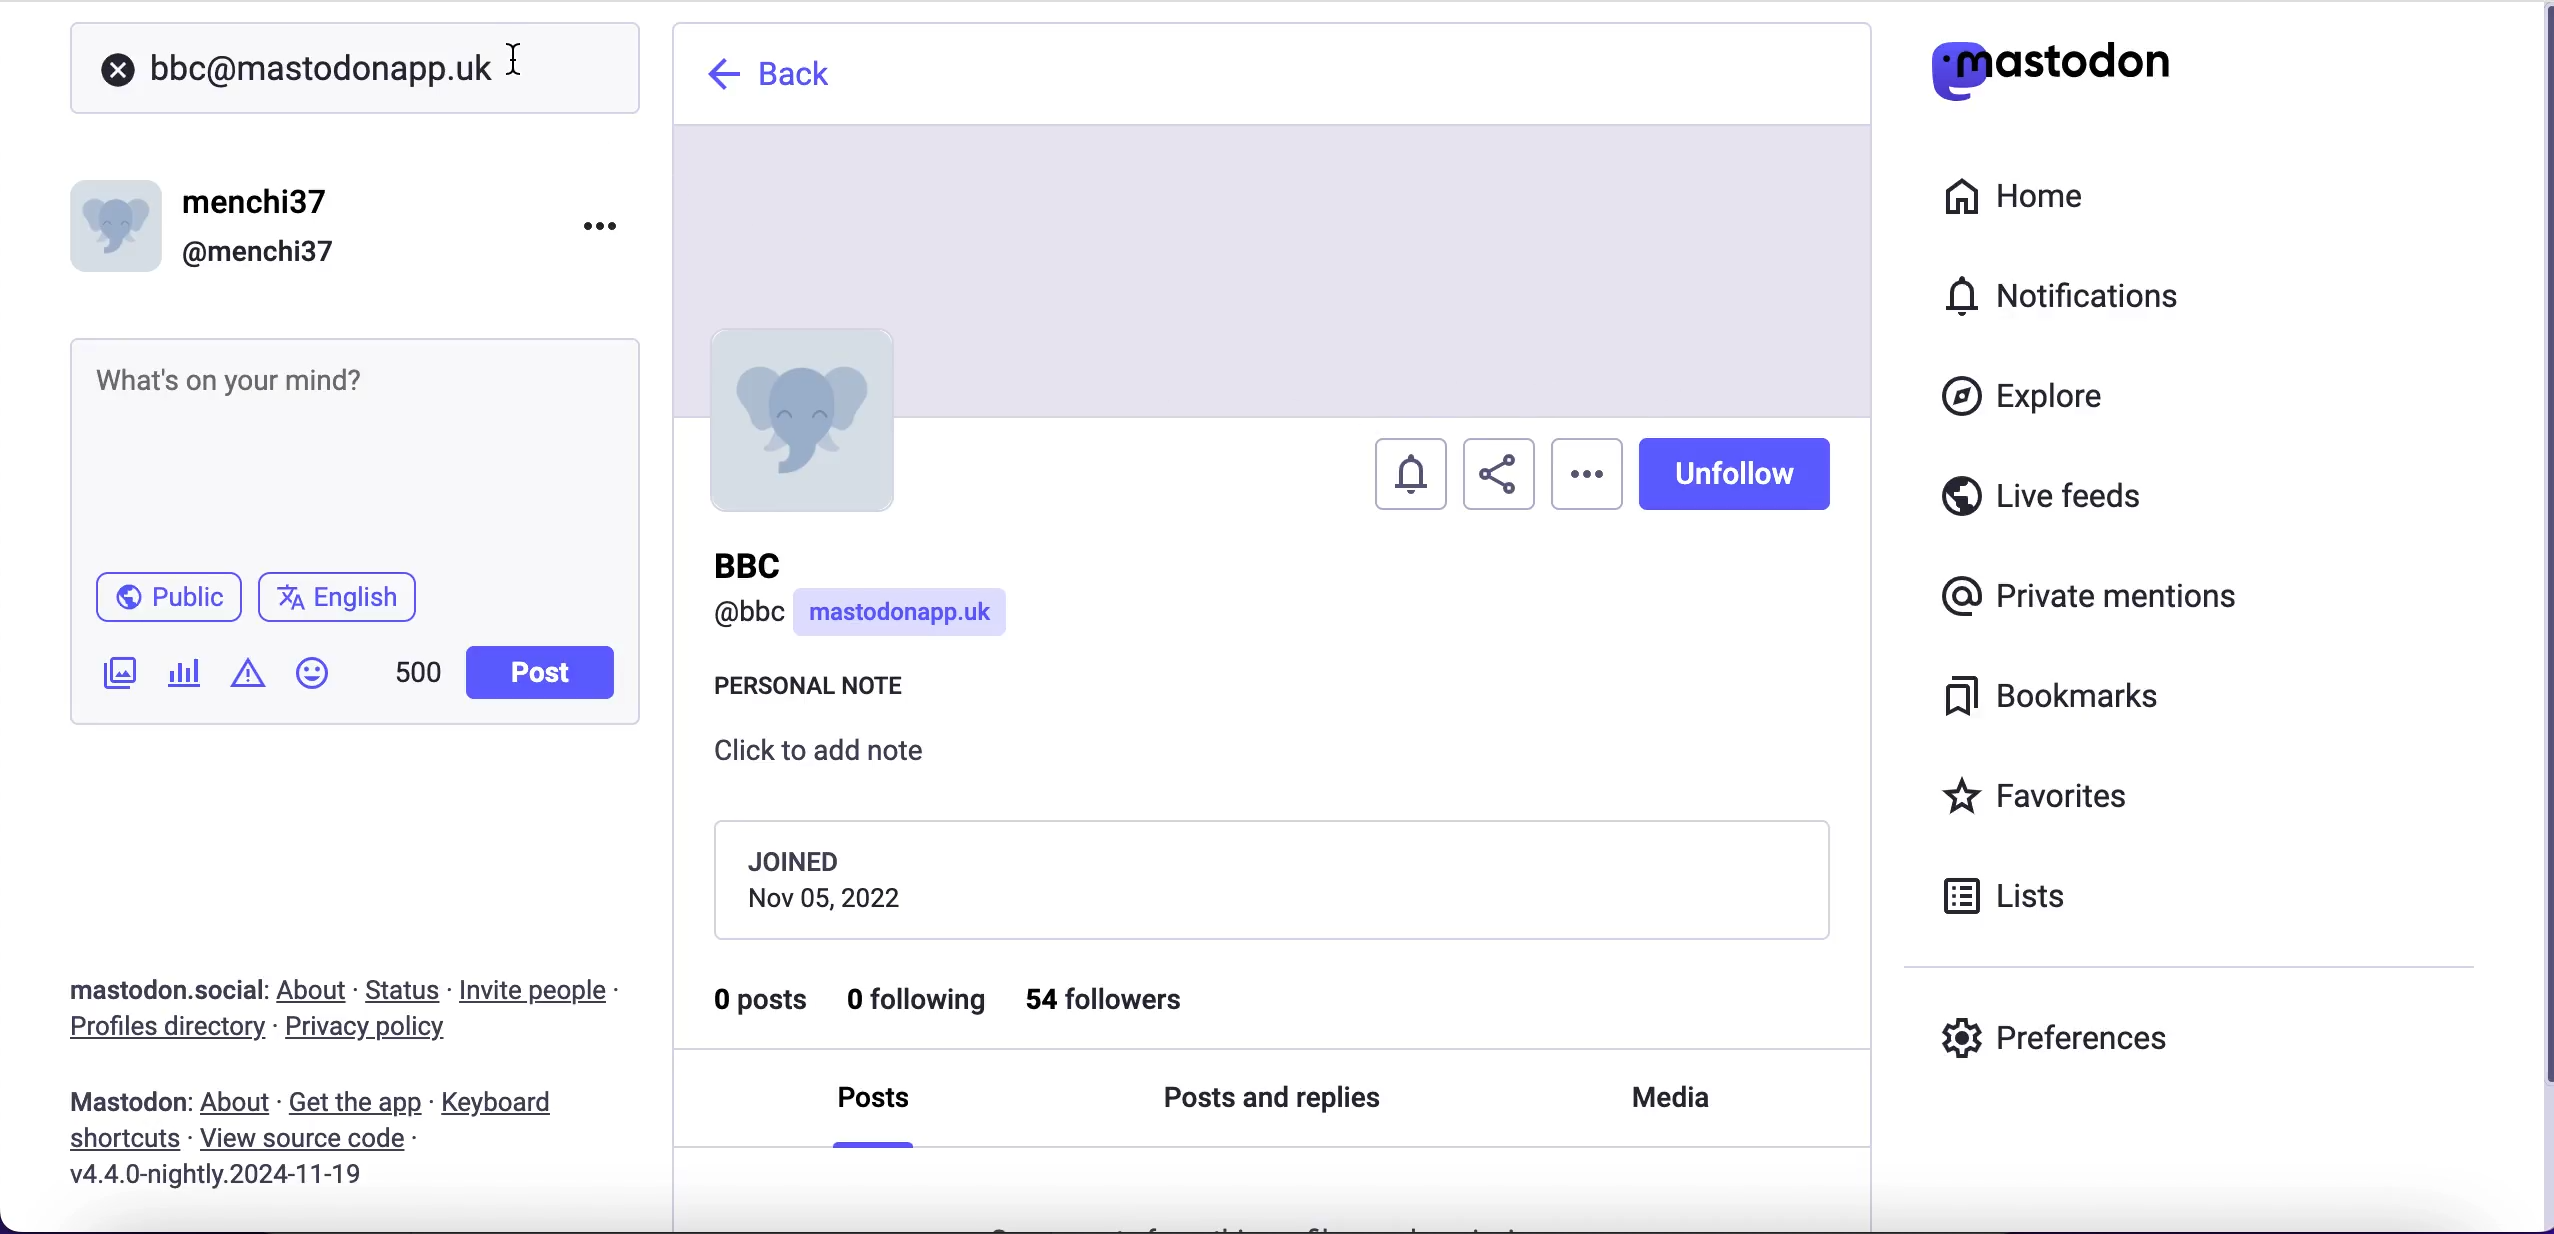 The width and height of the screenshot is (2554, 1234). What do you see at coordinates (319, 68) in the screenshot?
I see `user search` at bounding box center [319, 68].